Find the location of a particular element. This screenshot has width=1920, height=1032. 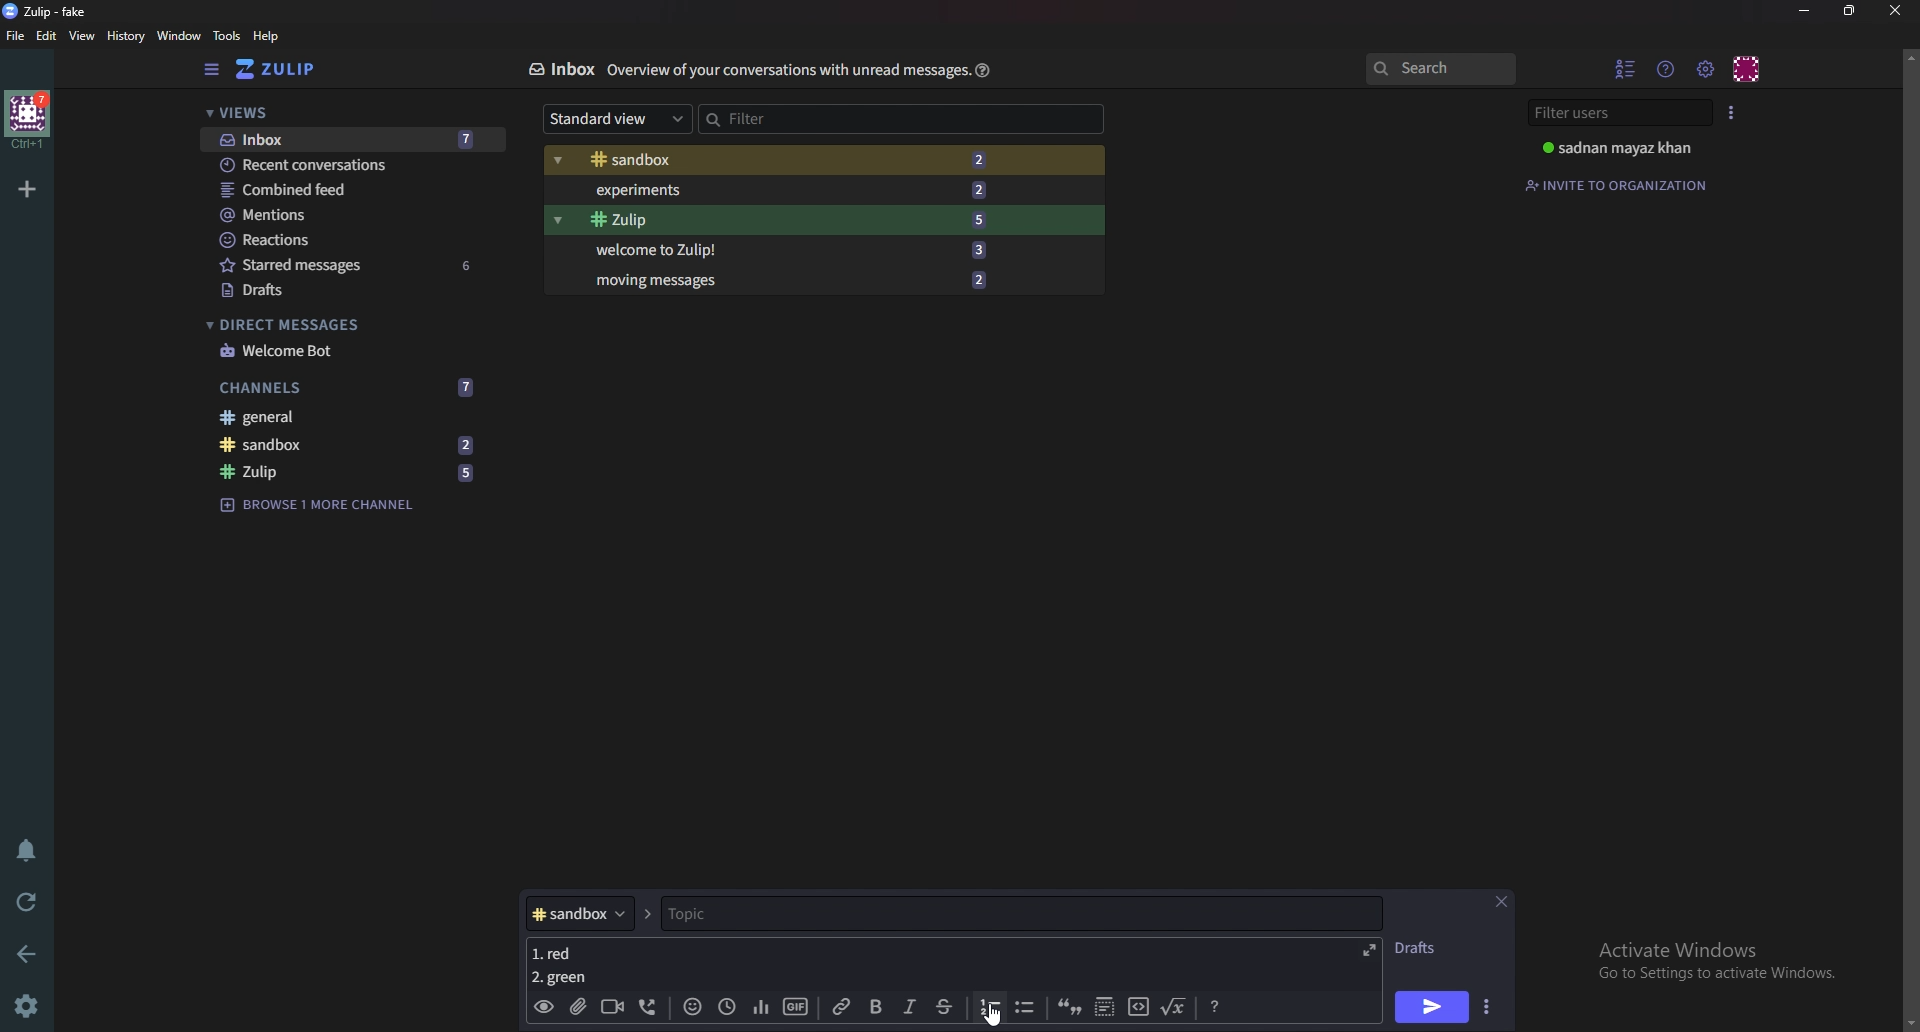

Global time is located at coordinates (725, 1005).